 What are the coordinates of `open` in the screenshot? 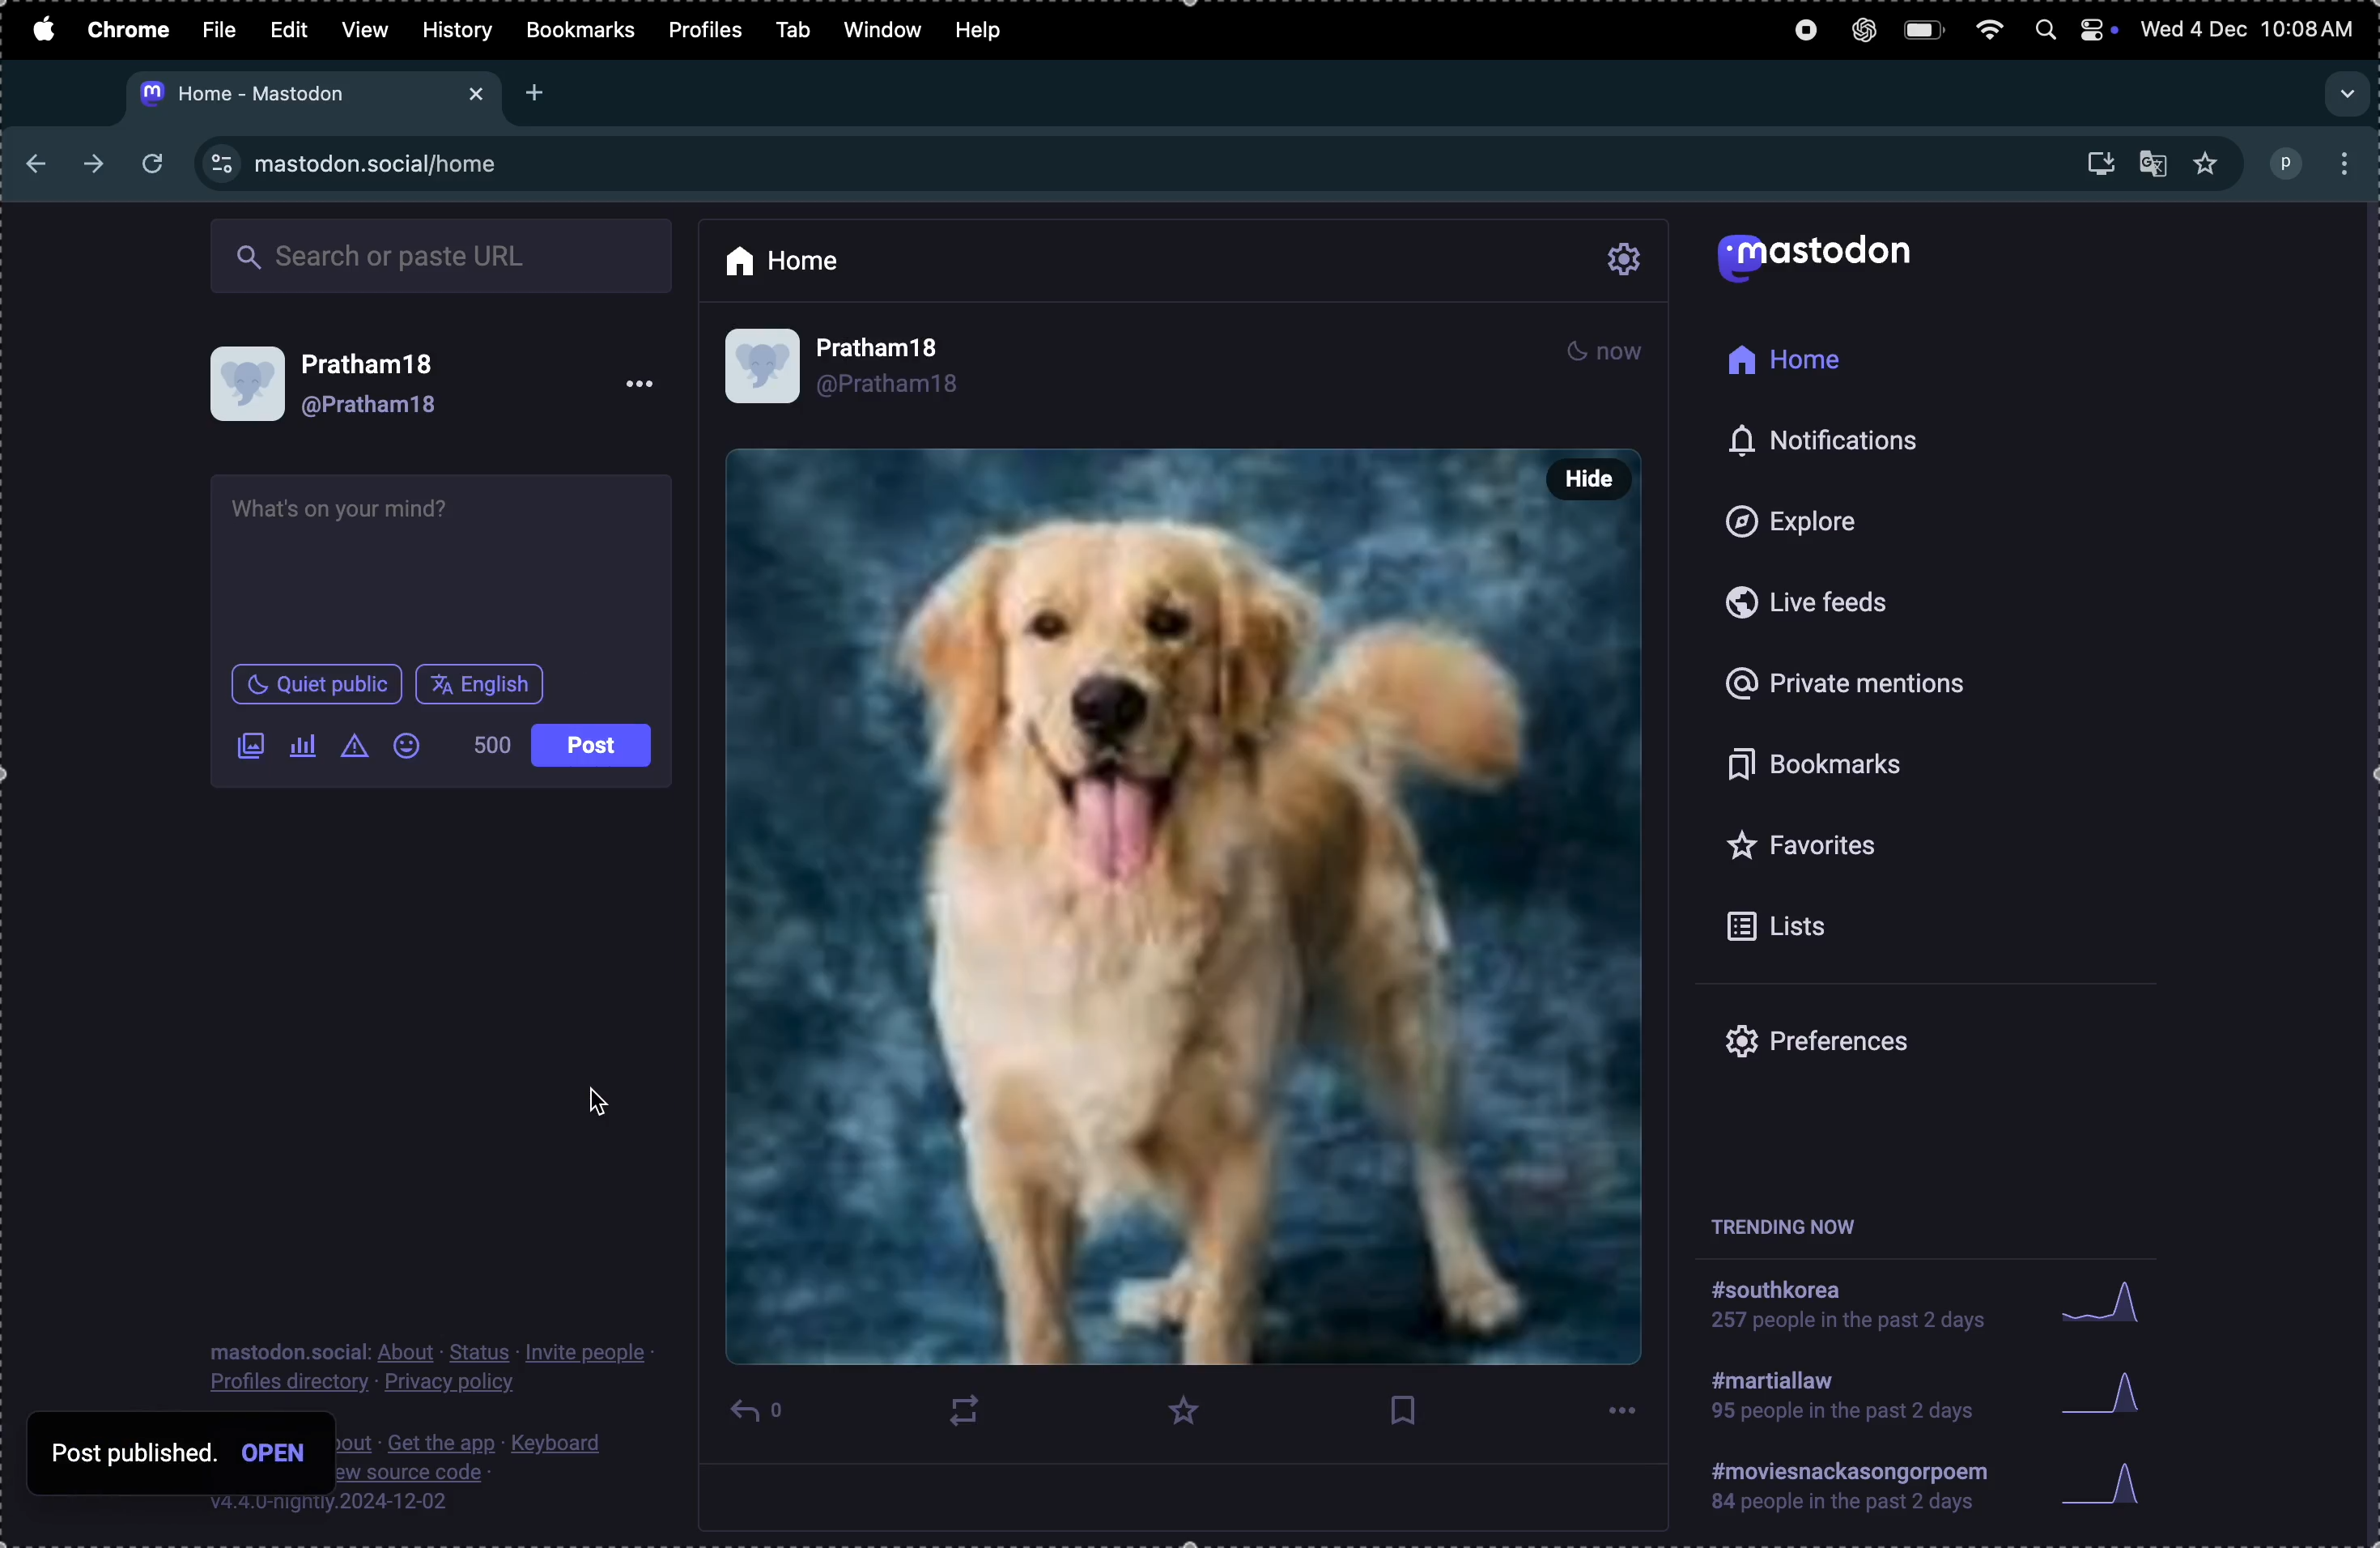 It's located at (283, 1452).